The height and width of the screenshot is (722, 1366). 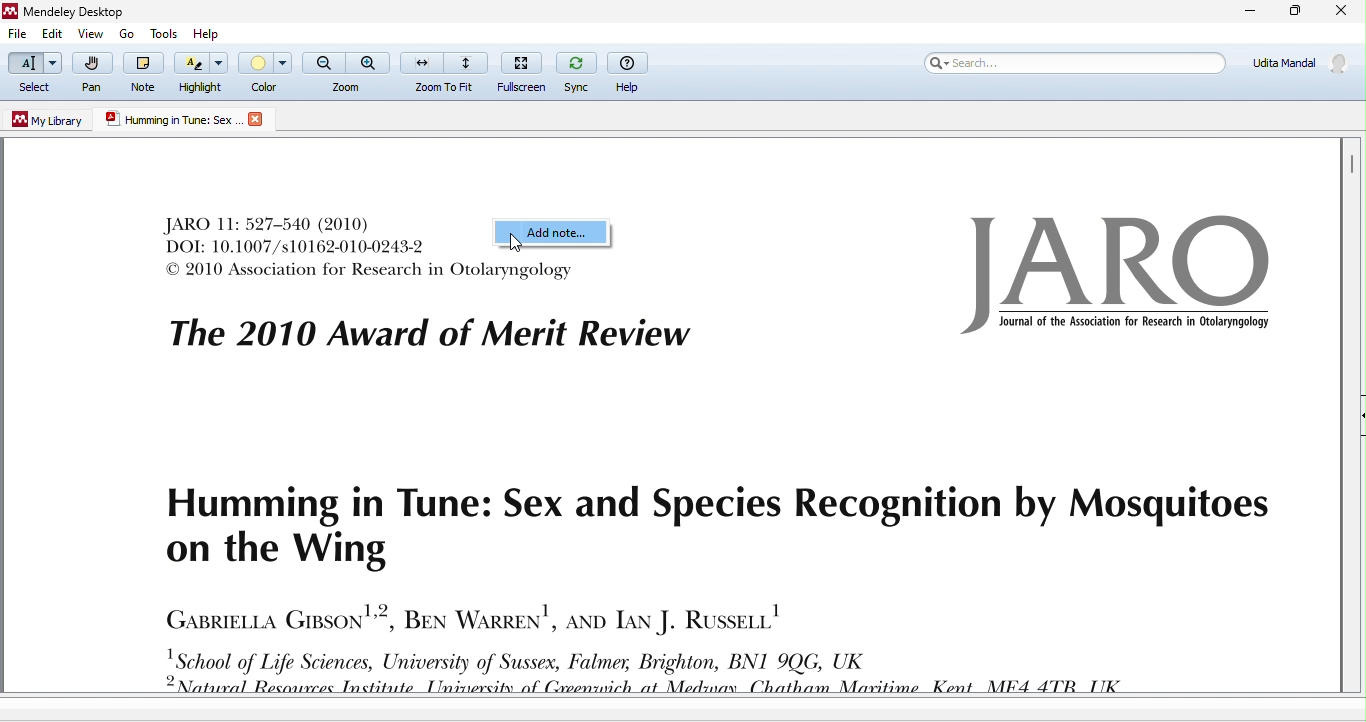 What do you see at coordinates (97, 73) in the screenshot?
I see `pan` at bounding box center [97, 73].